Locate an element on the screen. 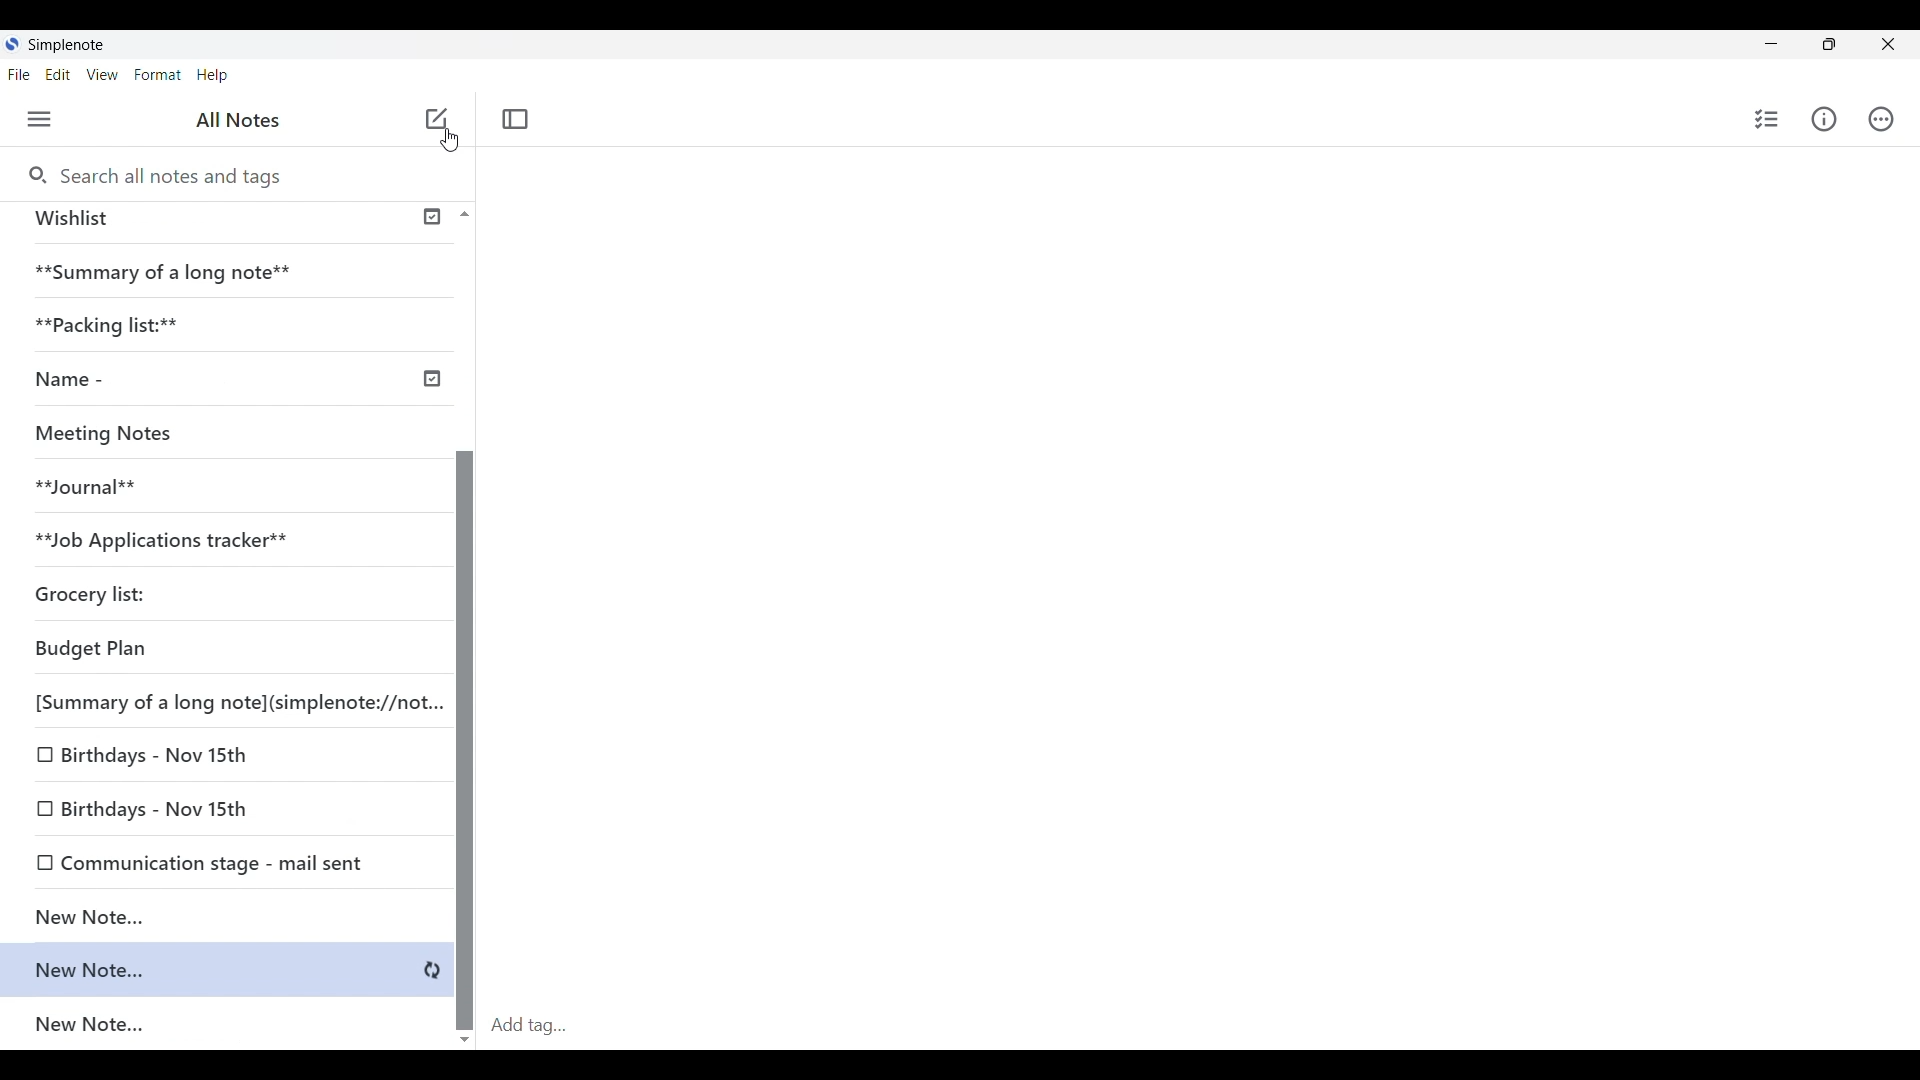 This screenshot has height=1080, width=1920. Communication stage - mail sent is located at coordinates (218, 869).